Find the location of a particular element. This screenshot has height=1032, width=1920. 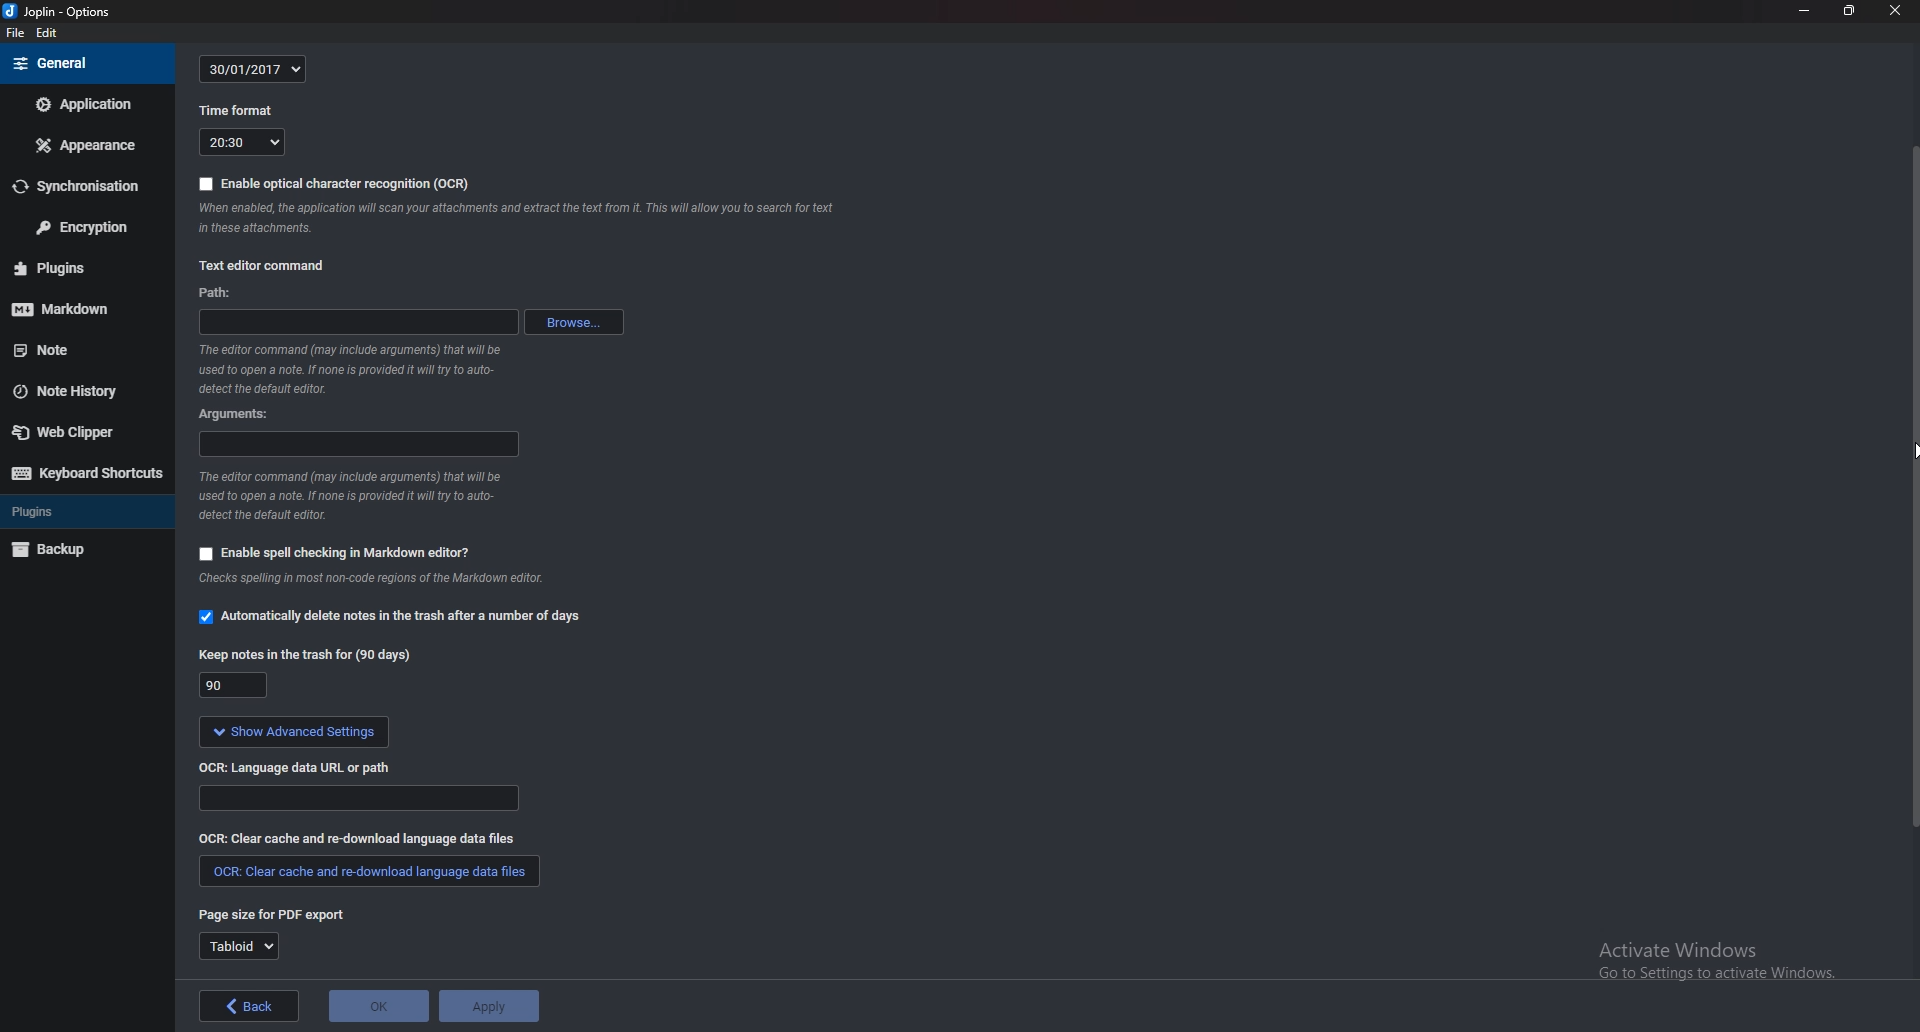

file is located at coordinates (16, 33).